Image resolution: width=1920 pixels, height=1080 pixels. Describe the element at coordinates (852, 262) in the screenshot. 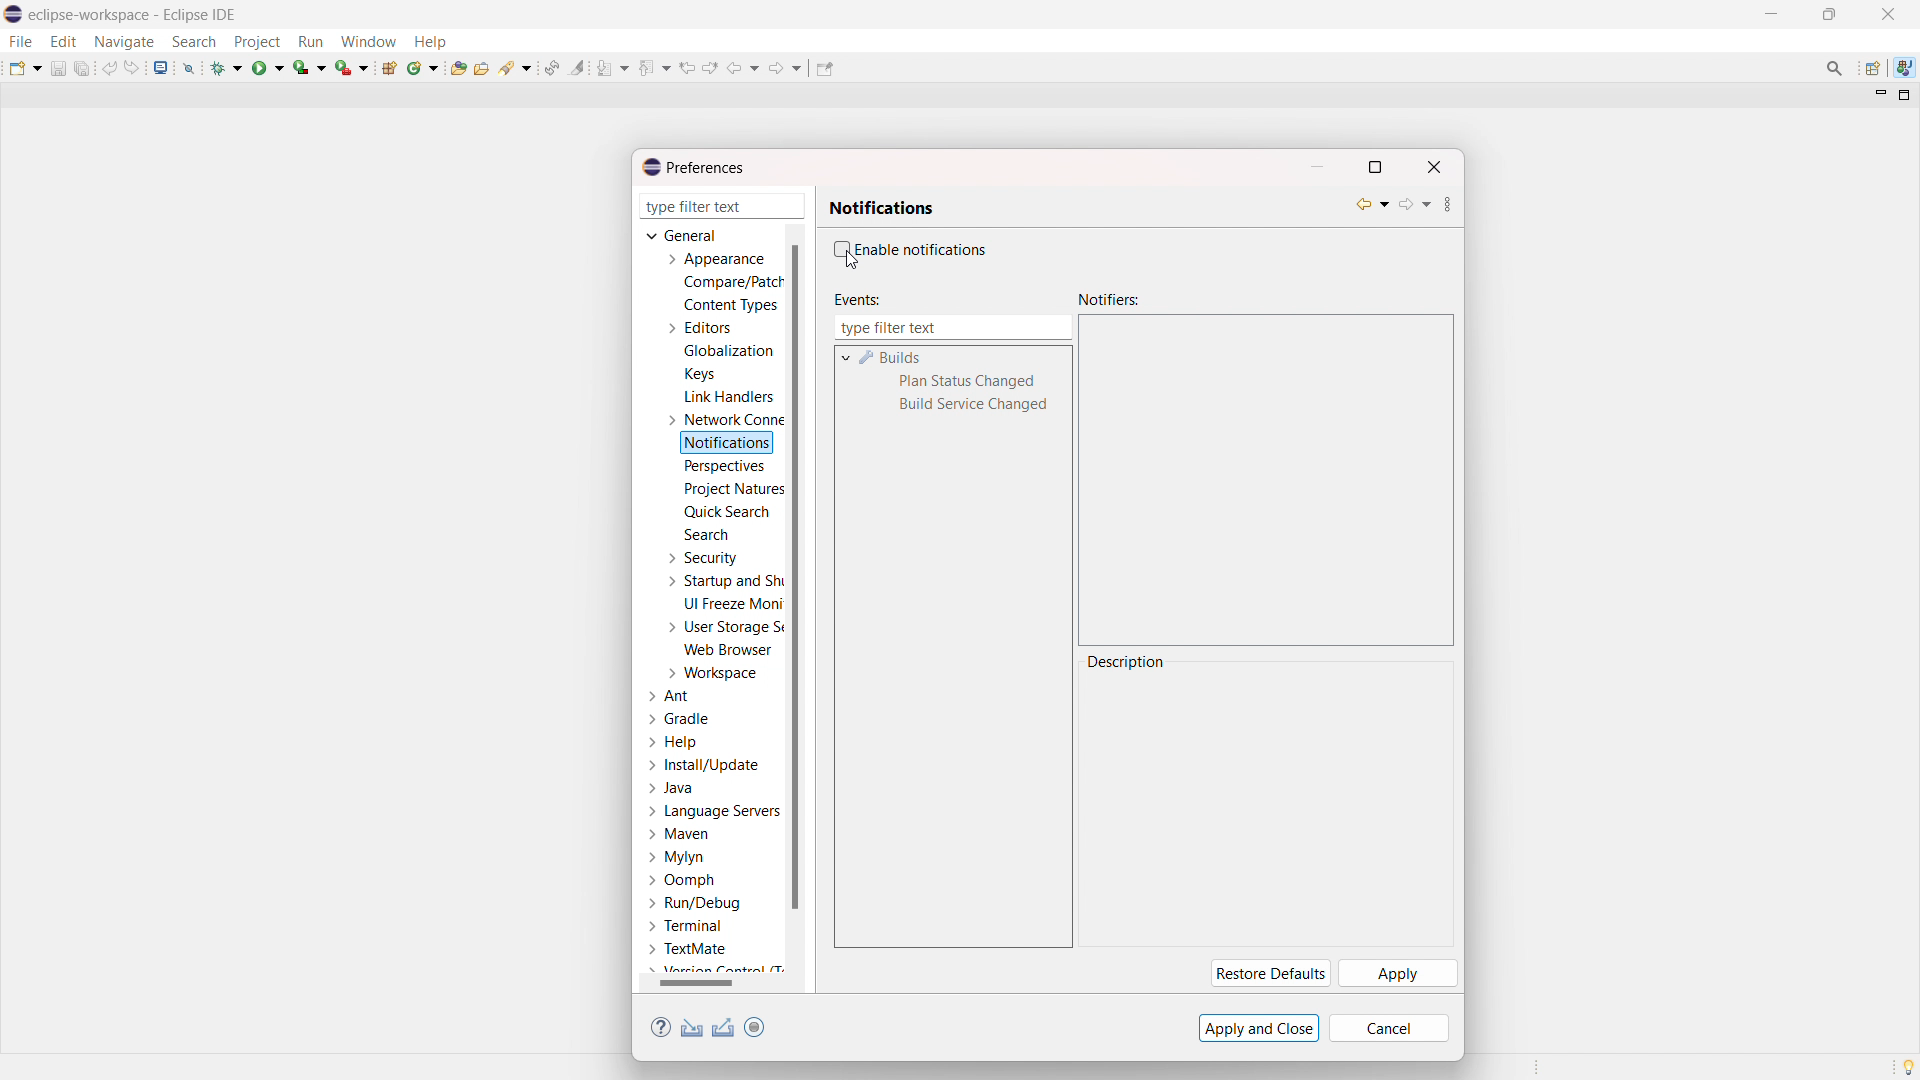

I see `cursor` at that location.